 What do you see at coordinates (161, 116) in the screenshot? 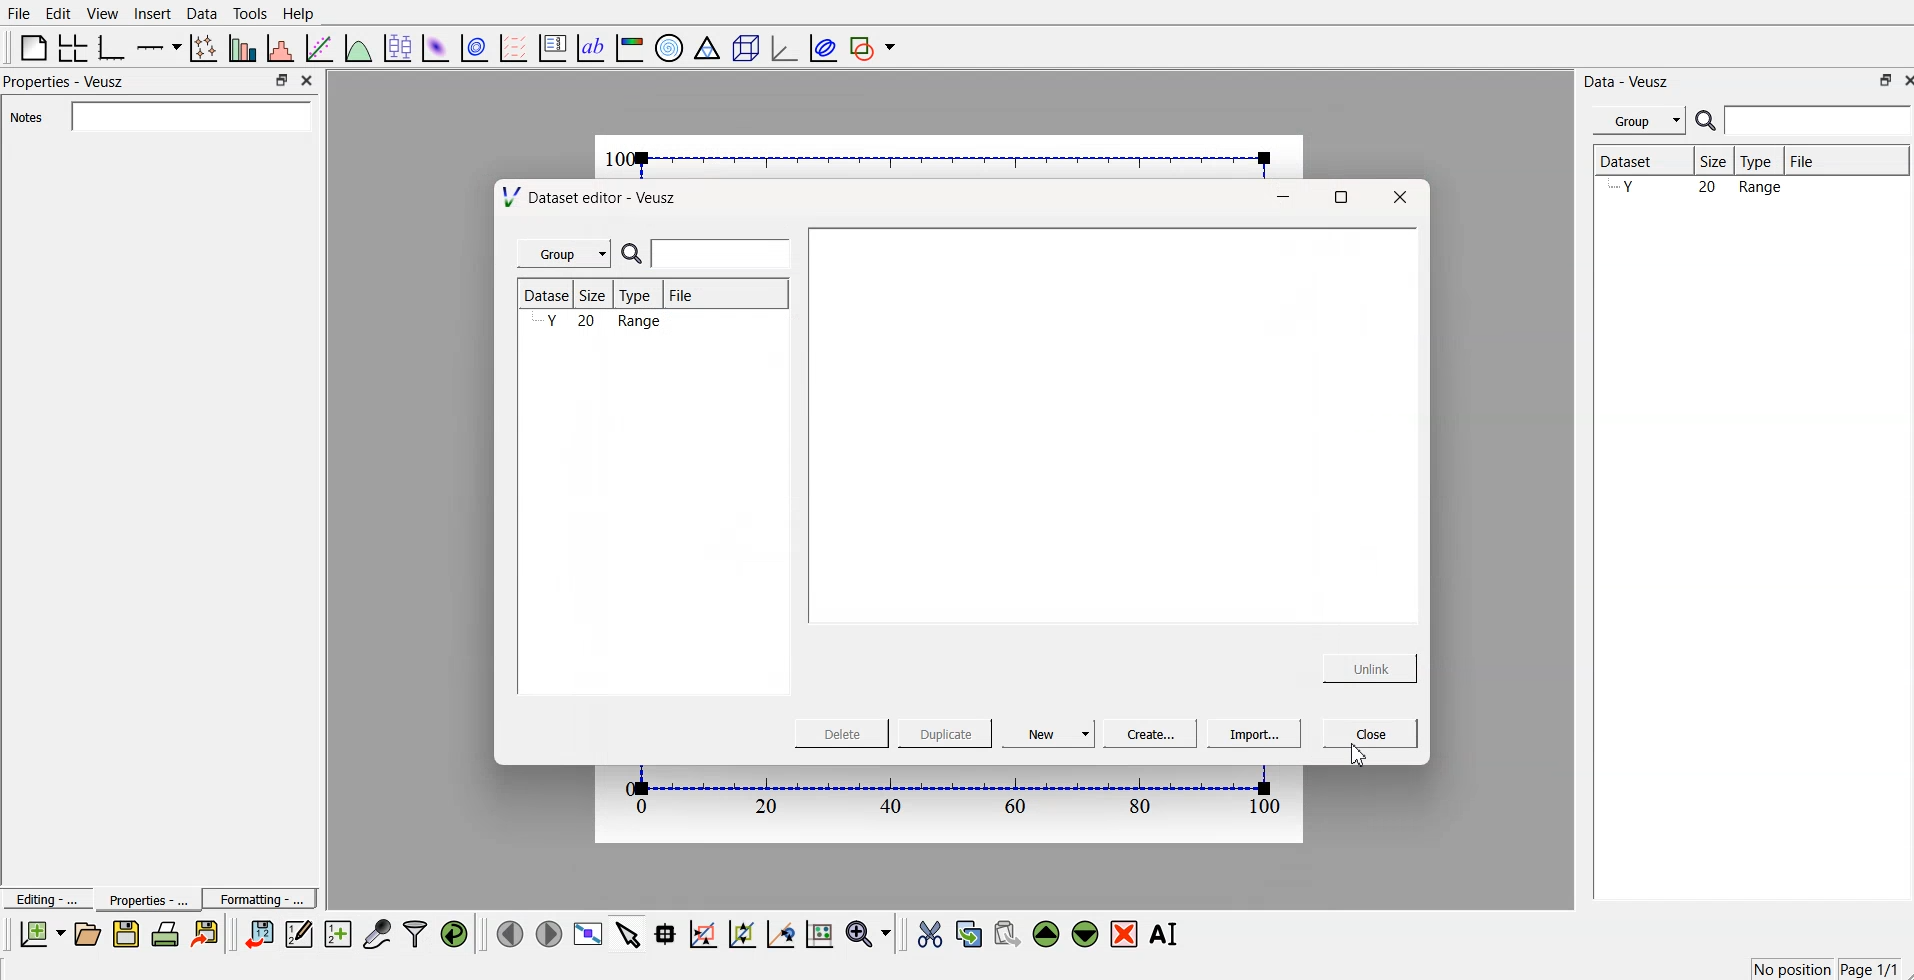
I see `Notes` at bounding box center [161, 116].